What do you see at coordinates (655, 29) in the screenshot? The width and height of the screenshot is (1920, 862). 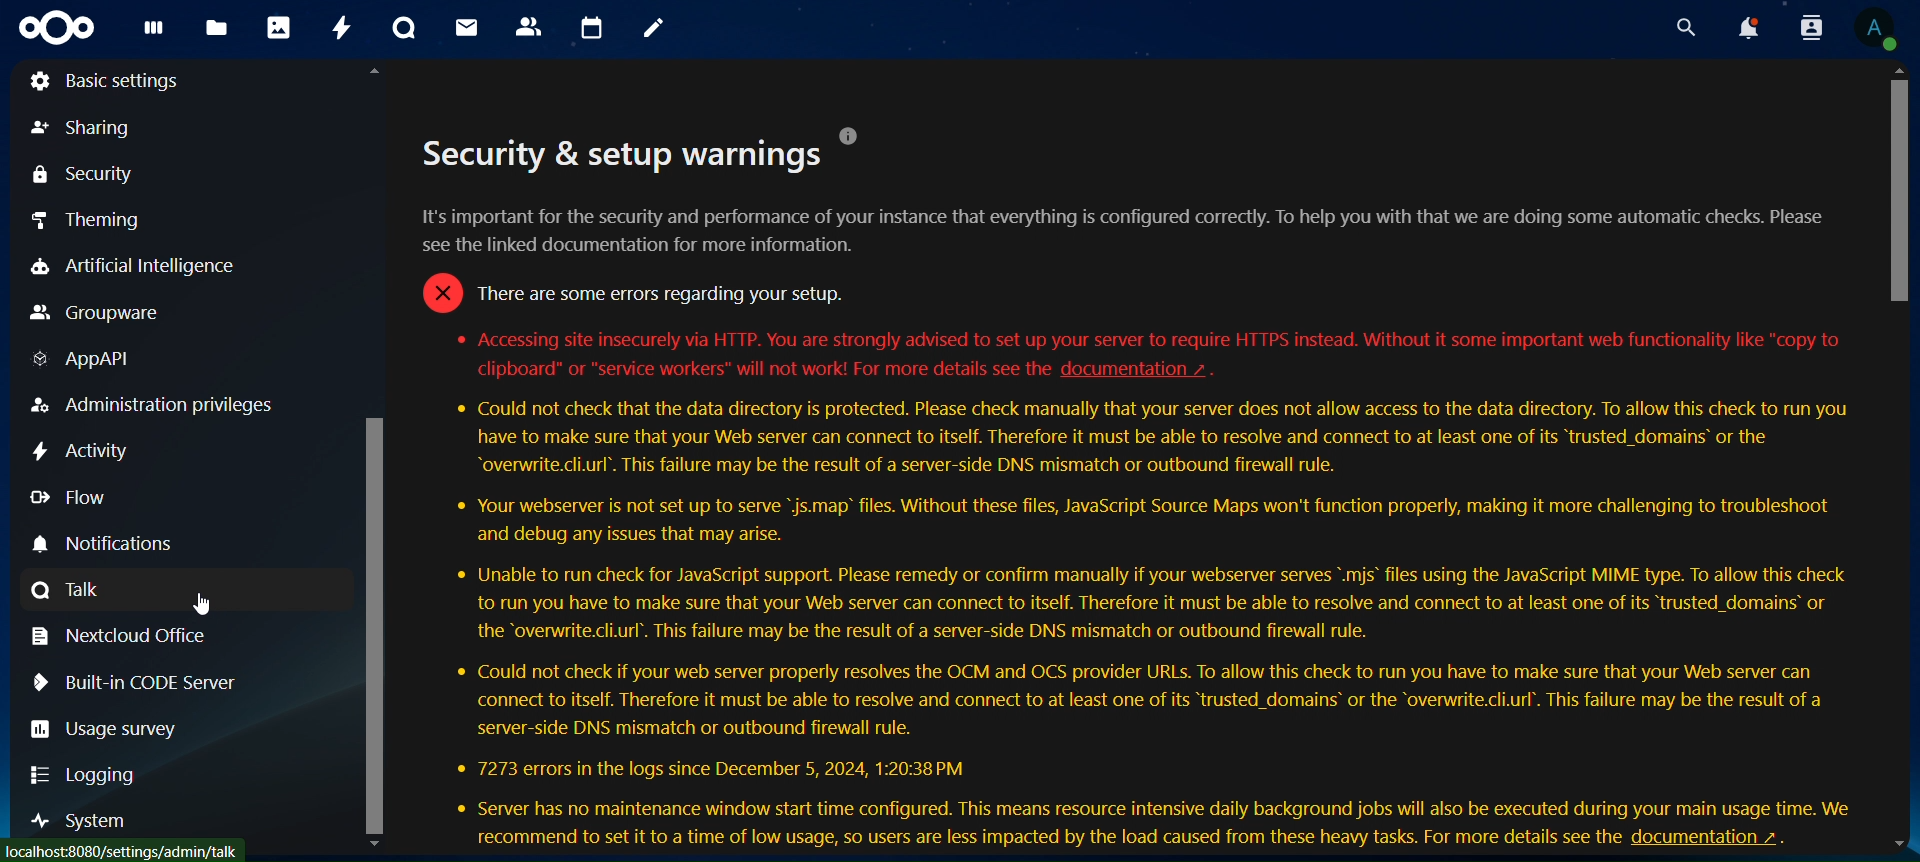 I see `notes` at bounding box center [655, 29].